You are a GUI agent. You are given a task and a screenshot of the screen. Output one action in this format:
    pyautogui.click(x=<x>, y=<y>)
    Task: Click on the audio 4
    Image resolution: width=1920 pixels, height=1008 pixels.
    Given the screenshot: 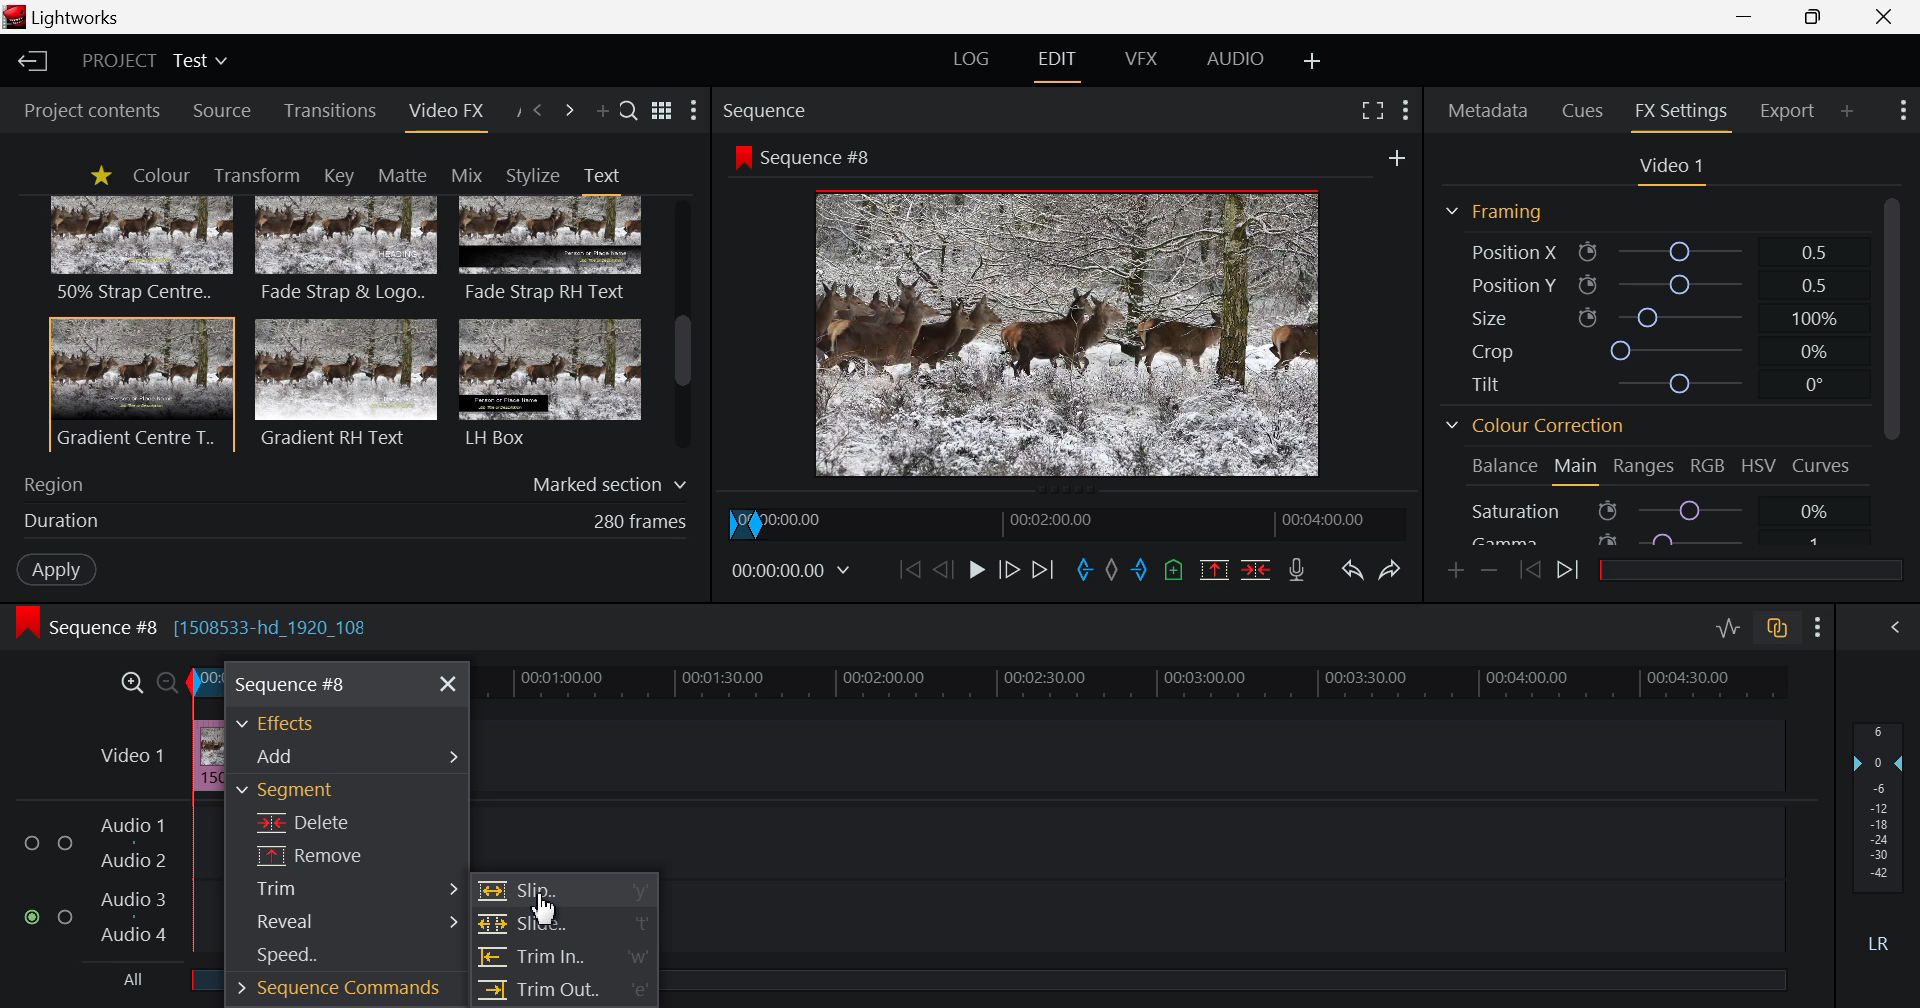 What is the action you would take?
    pyautogui.click(x=133, y=937)
    